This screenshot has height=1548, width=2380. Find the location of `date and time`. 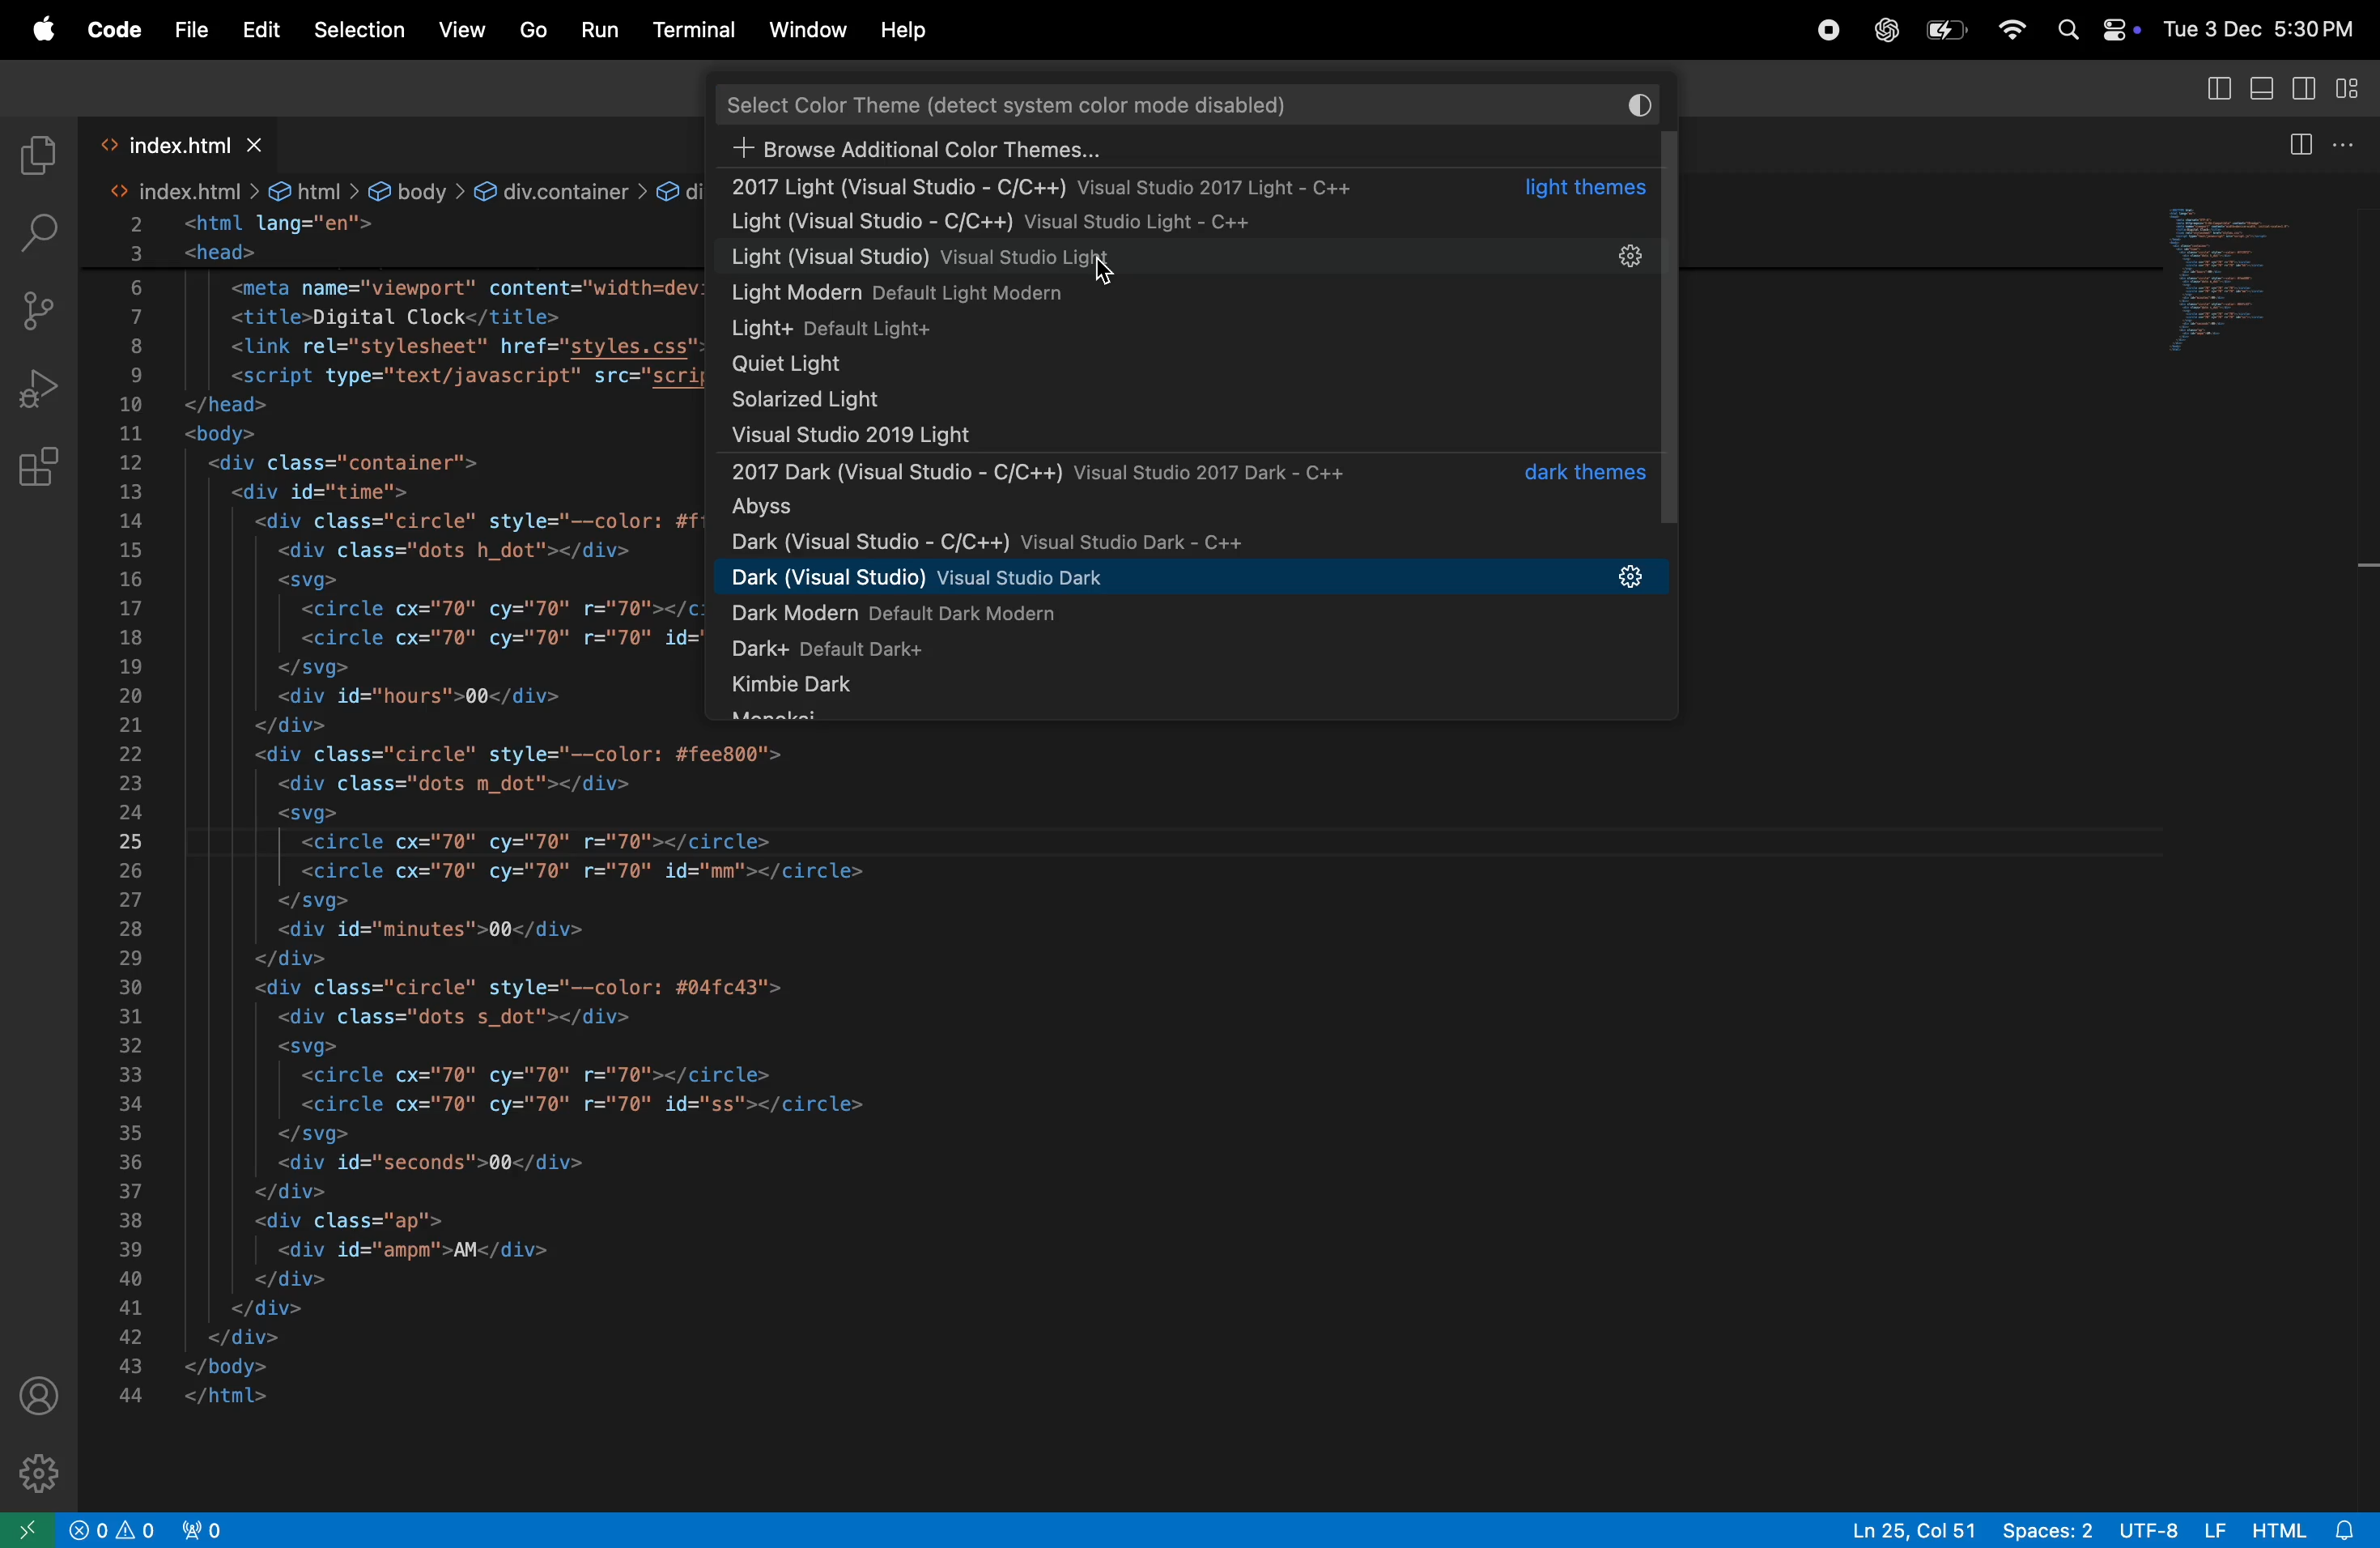

date and time is located at coordinates (2257, 29).